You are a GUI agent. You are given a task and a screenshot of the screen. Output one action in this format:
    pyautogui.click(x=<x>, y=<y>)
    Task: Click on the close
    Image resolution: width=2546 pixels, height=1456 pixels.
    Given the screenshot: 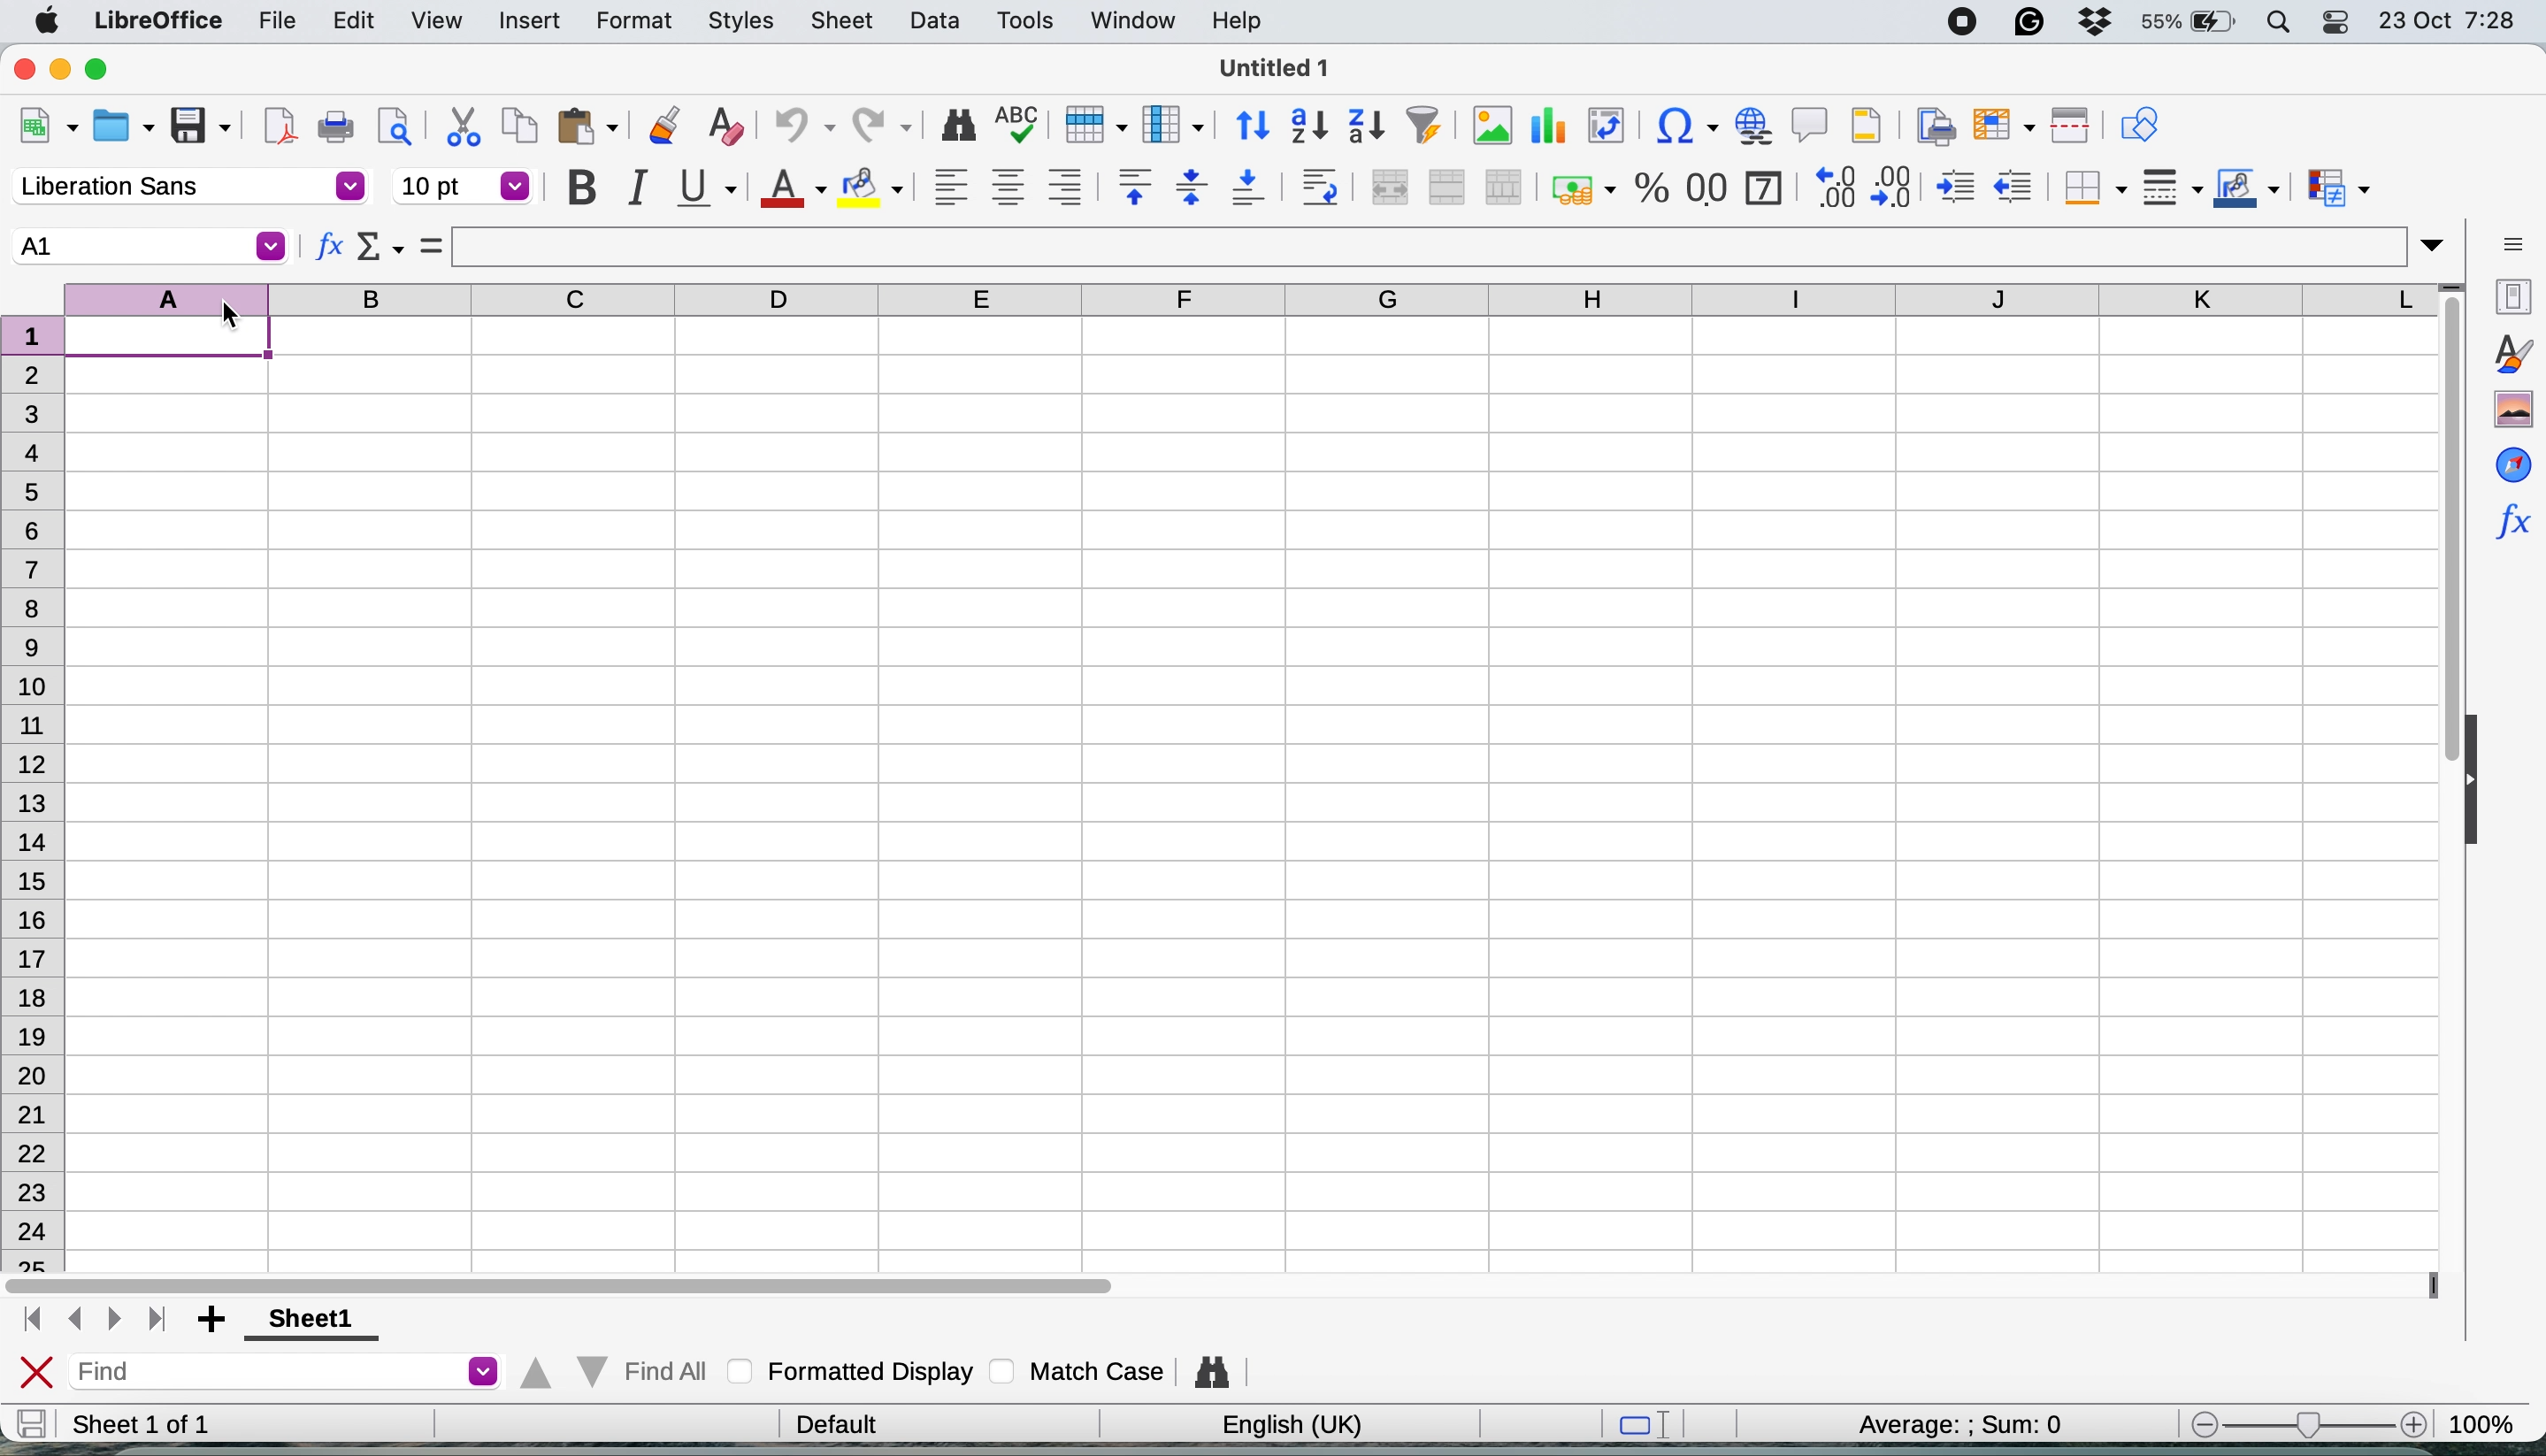 What is the action you would take?
    pyautogui.click(x=34, y=1370)
    